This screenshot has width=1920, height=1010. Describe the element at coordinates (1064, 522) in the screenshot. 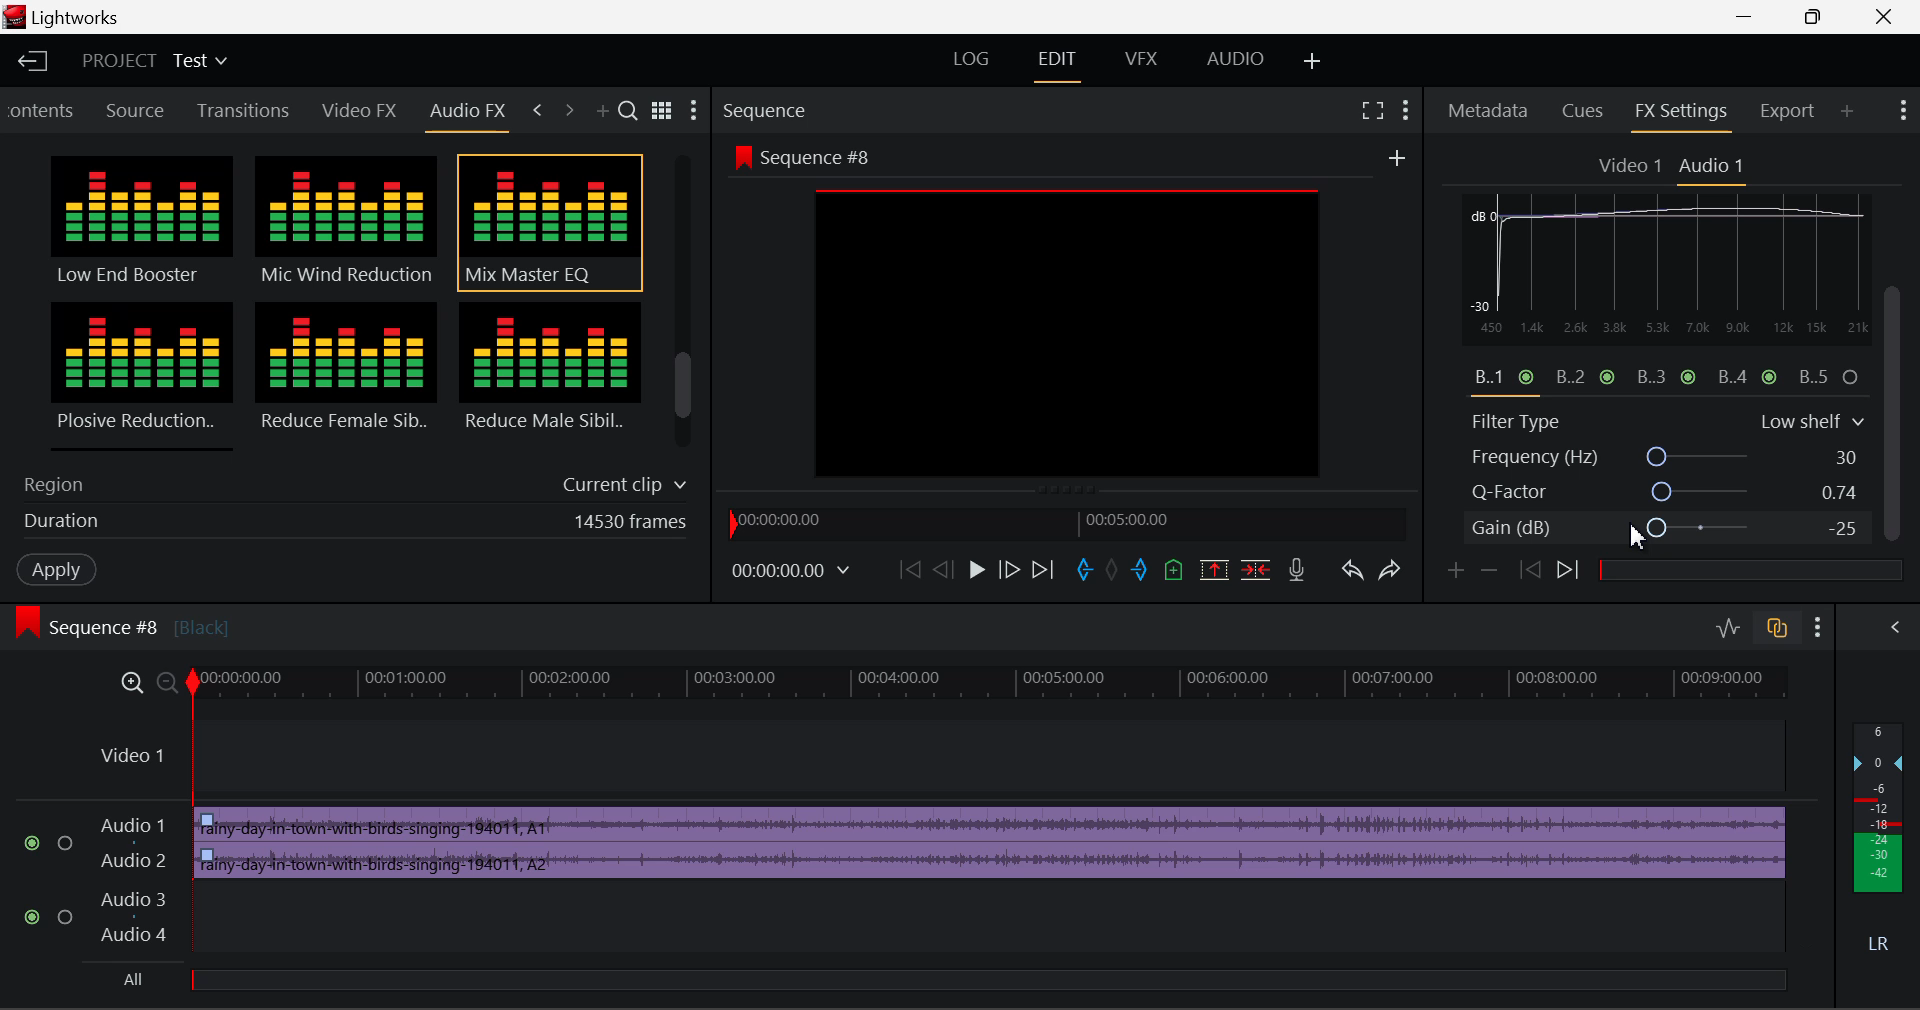

I see `Project Timeline Navigator` at that location.